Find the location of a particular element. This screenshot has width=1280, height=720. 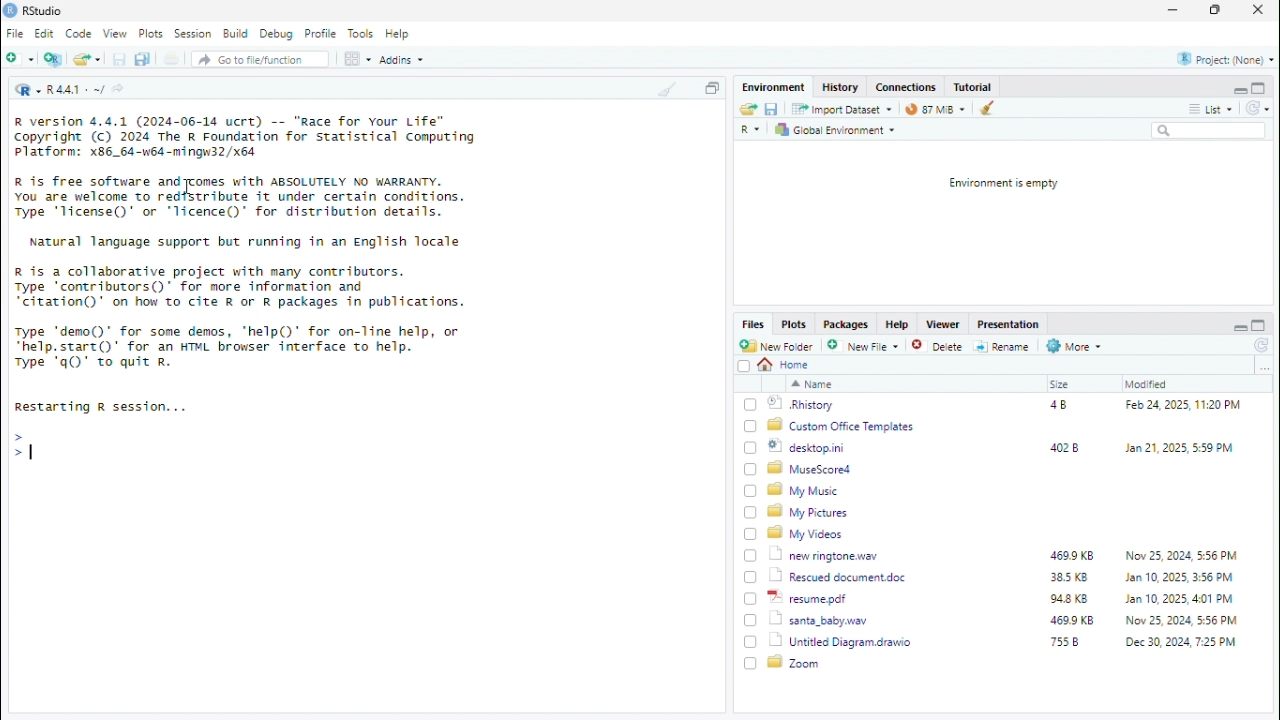

Checkbox is located at coordinates (750, 513).